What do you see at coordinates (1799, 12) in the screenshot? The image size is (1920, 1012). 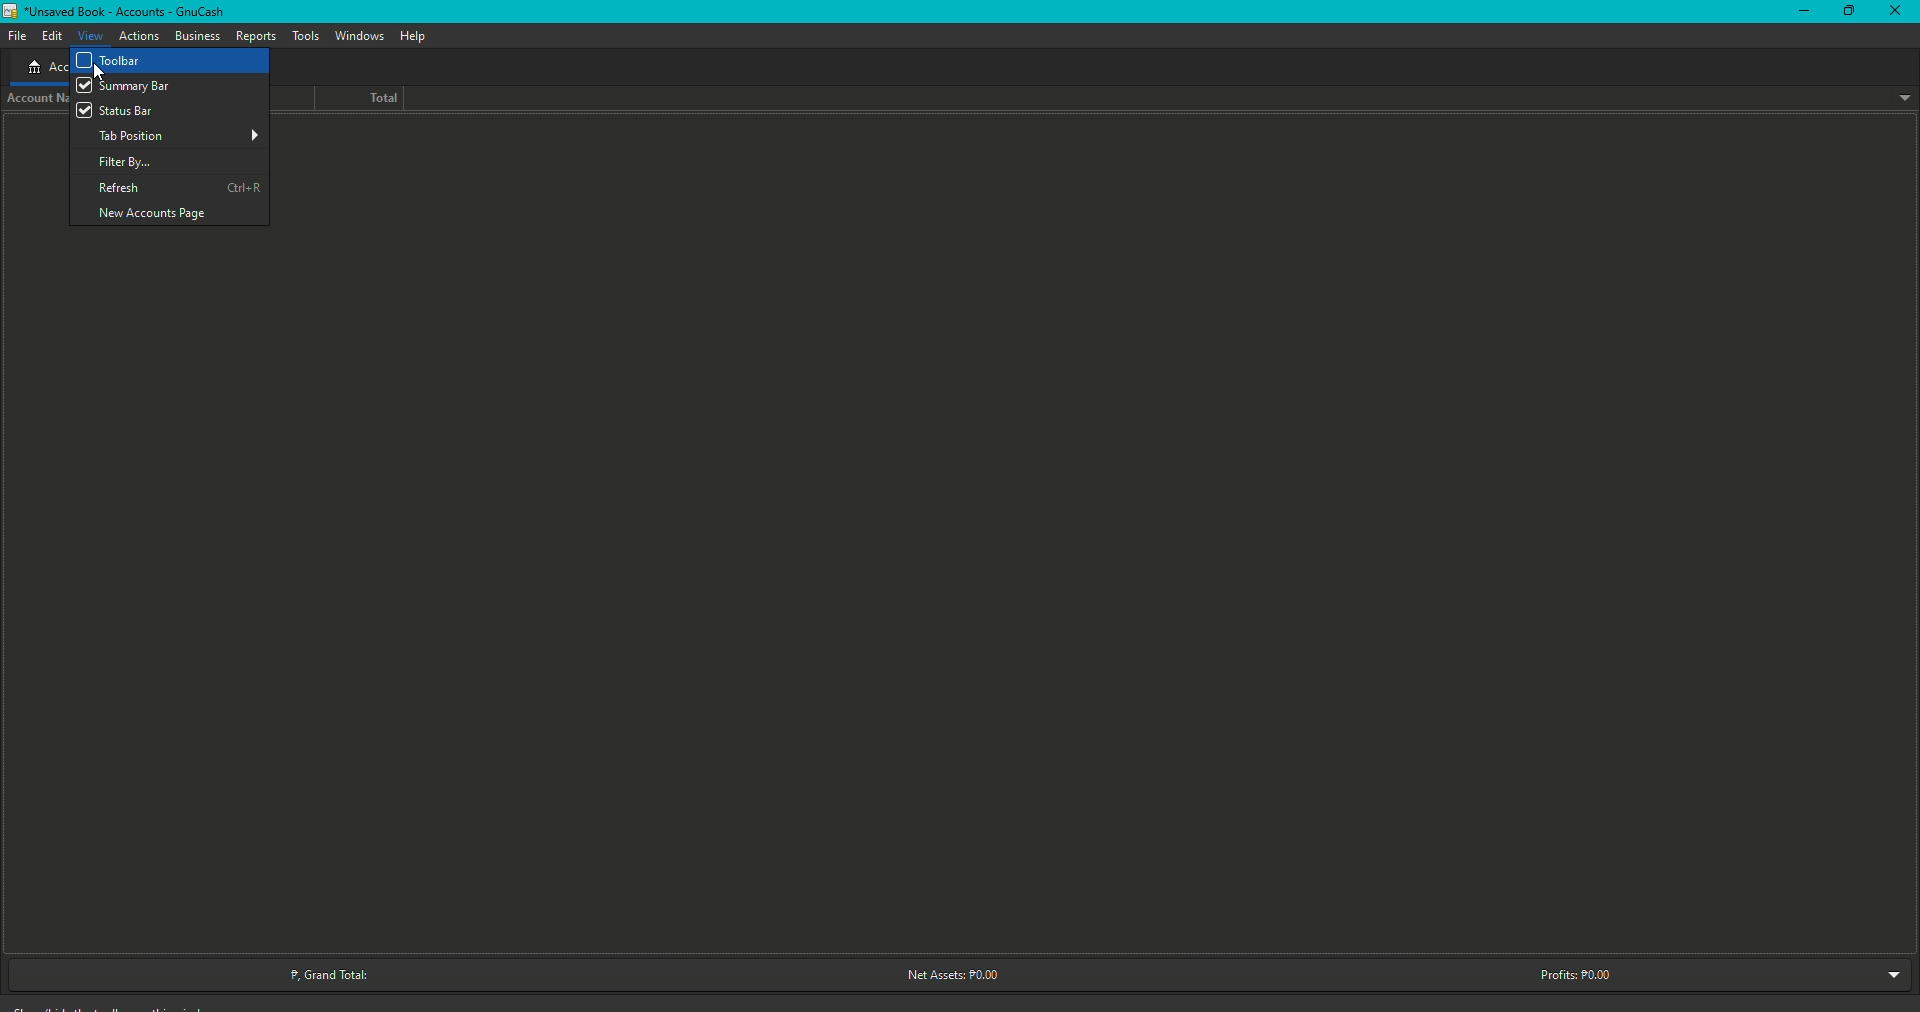 I see `Minimize` at bounding box center [1799, 12].